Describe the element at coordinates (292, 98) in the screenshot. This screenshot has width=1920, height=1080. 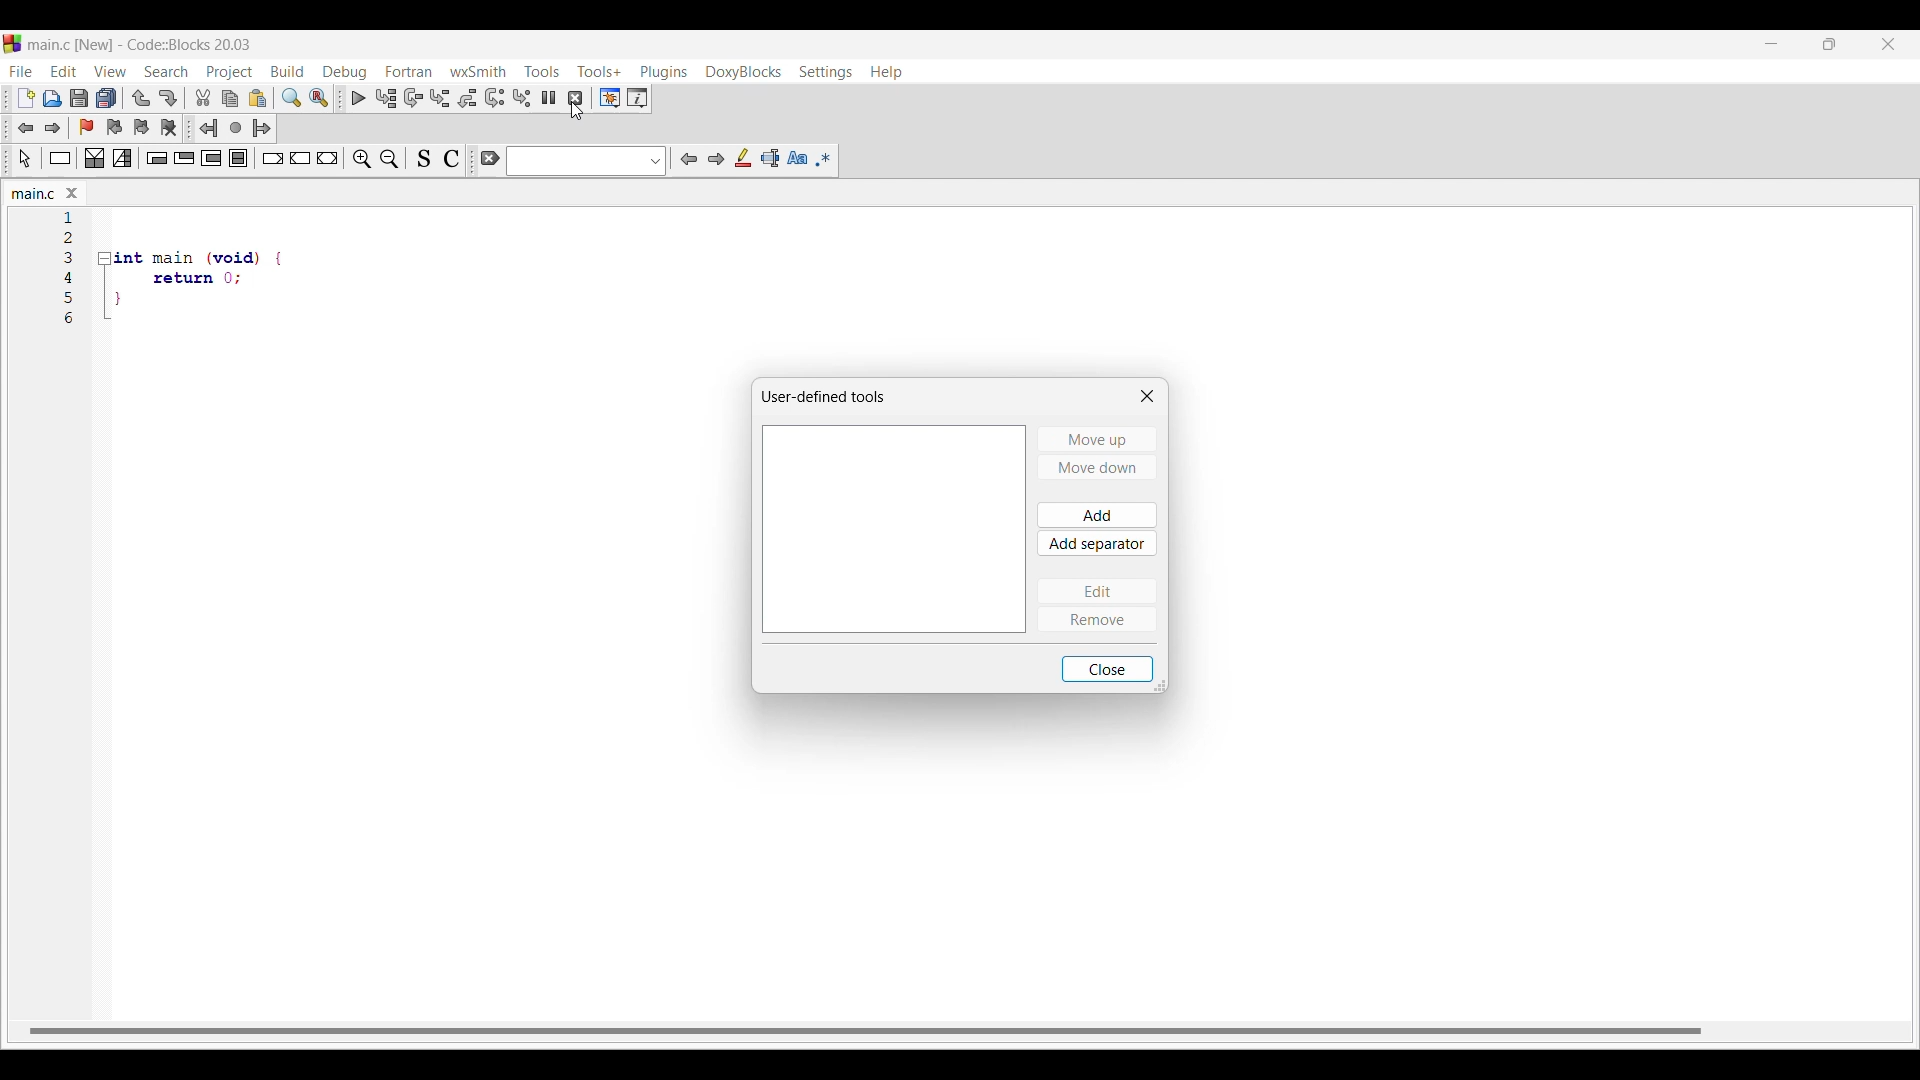
I see `Find` at that location.